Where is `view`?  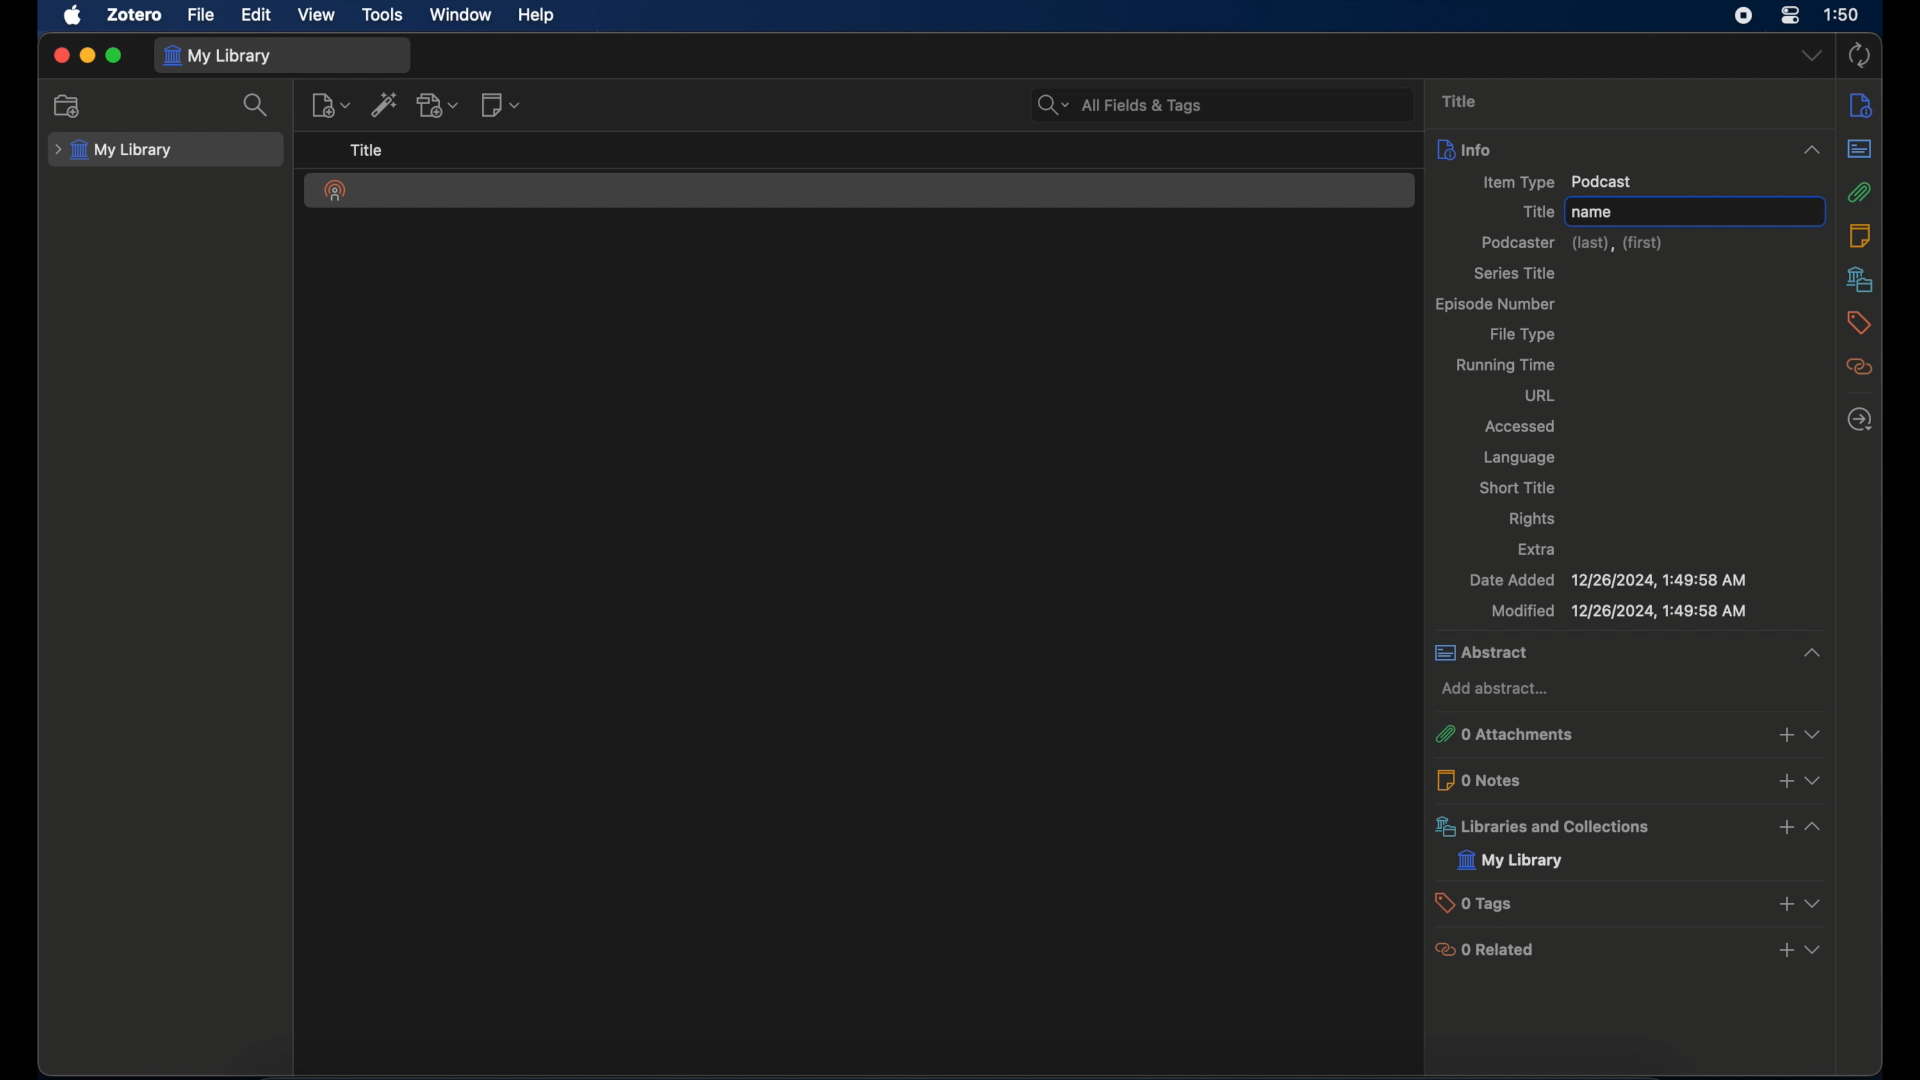 view is located at coordinates (318, 15).